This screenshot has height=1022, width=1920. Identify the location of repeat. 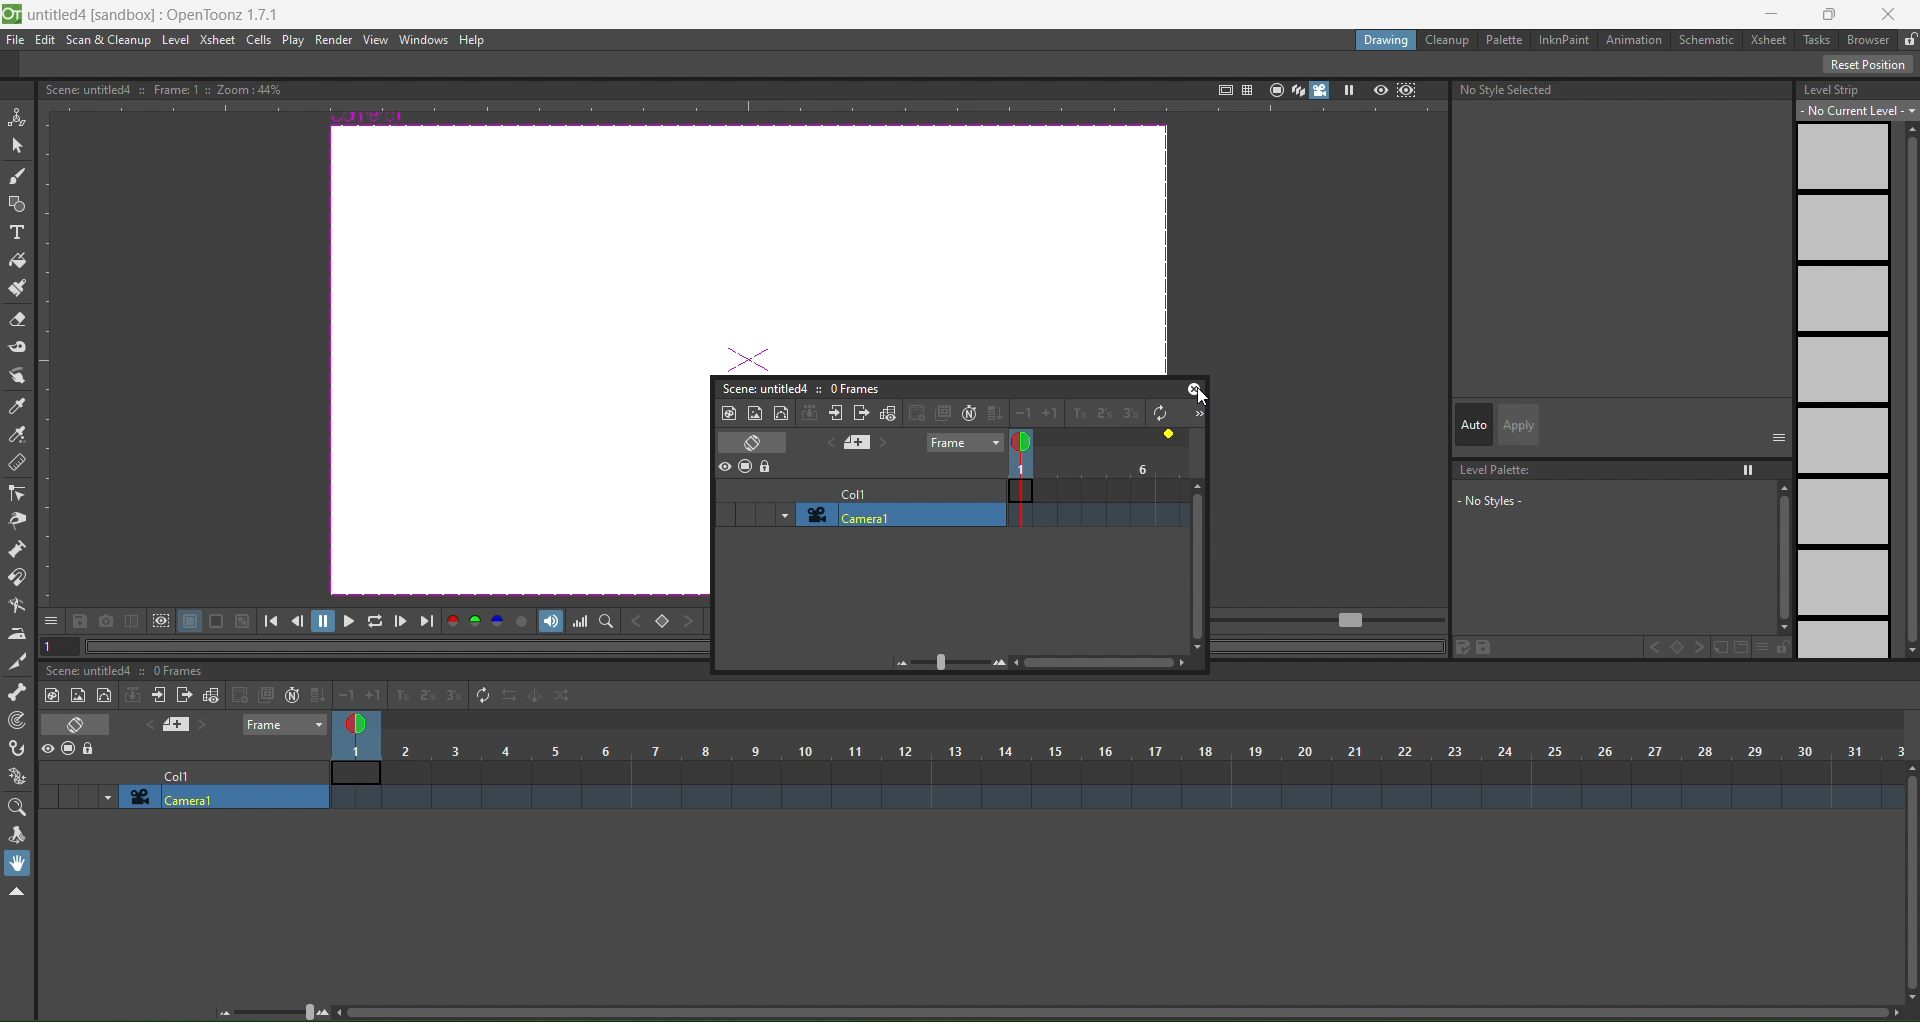
(478, 694).